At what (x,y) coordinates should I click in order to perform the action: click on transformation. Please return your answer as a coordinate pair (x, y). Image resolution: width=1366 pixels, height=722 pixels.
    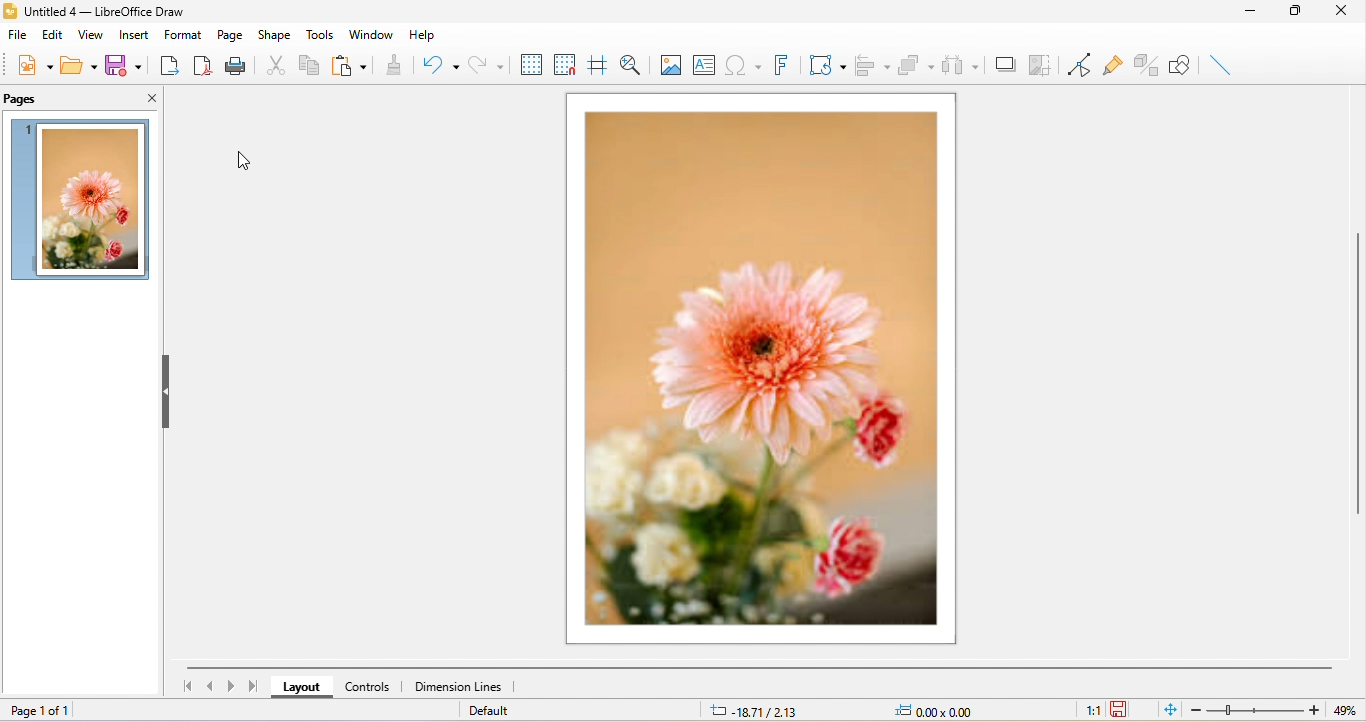
    Looking at the image, I should click on (827, 67).